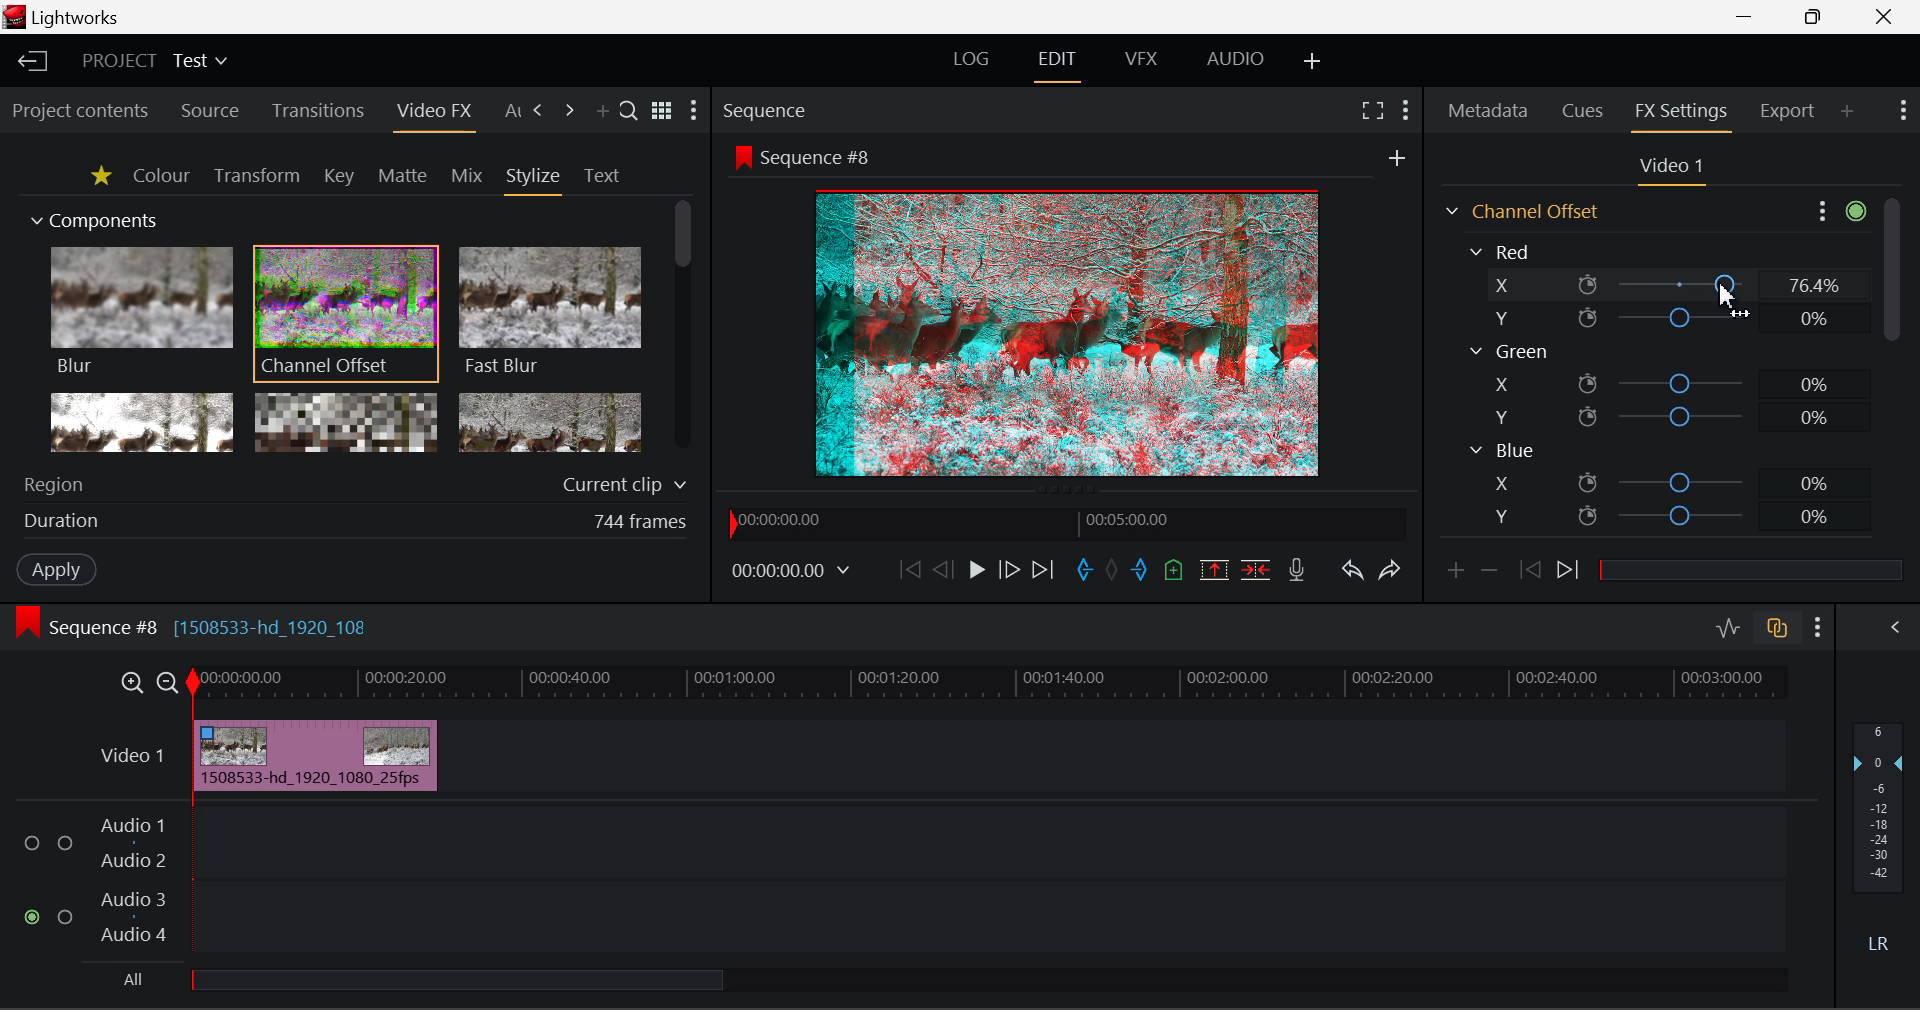 This screenshot has width=1920, height=1010. Describe the element at coordinates (991, 686) in the screenshot. I see `Project Timeline Track` at that location.